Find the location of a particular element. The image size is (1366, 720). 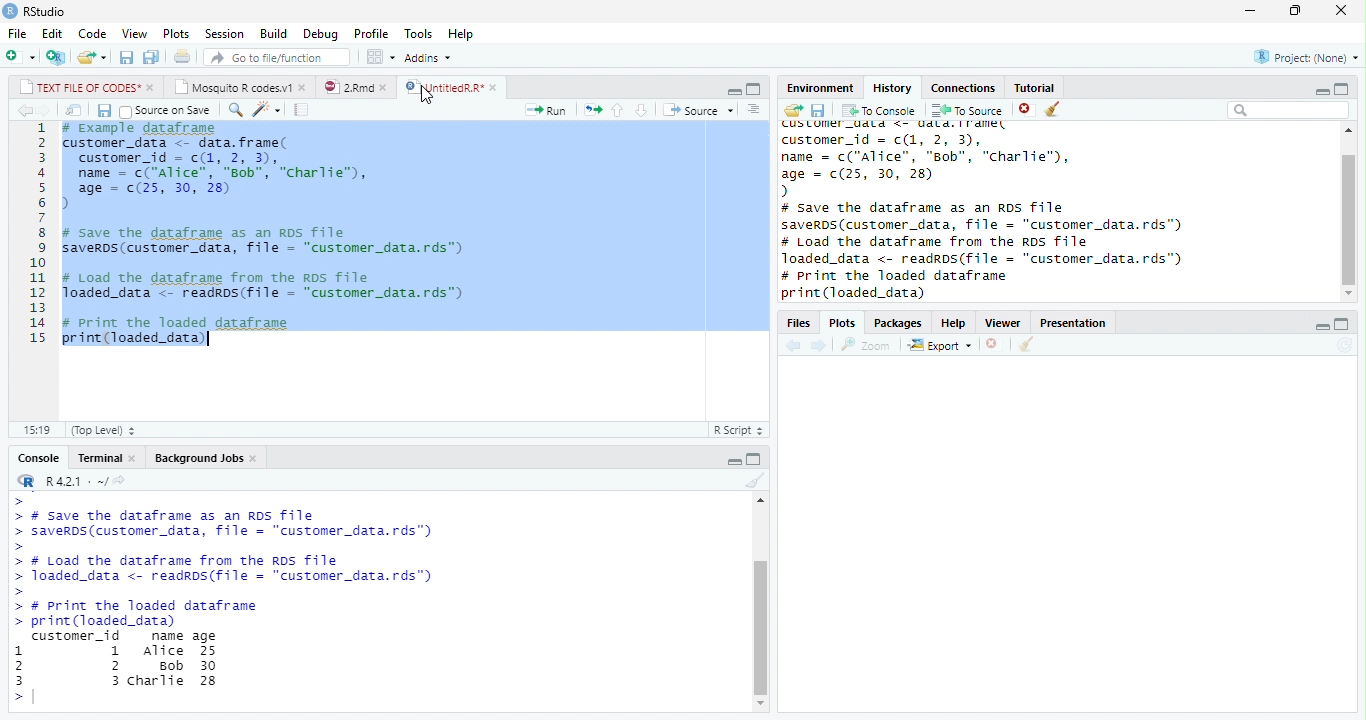

TEXT FILE OF CODES is located at coordinates (76, 87).